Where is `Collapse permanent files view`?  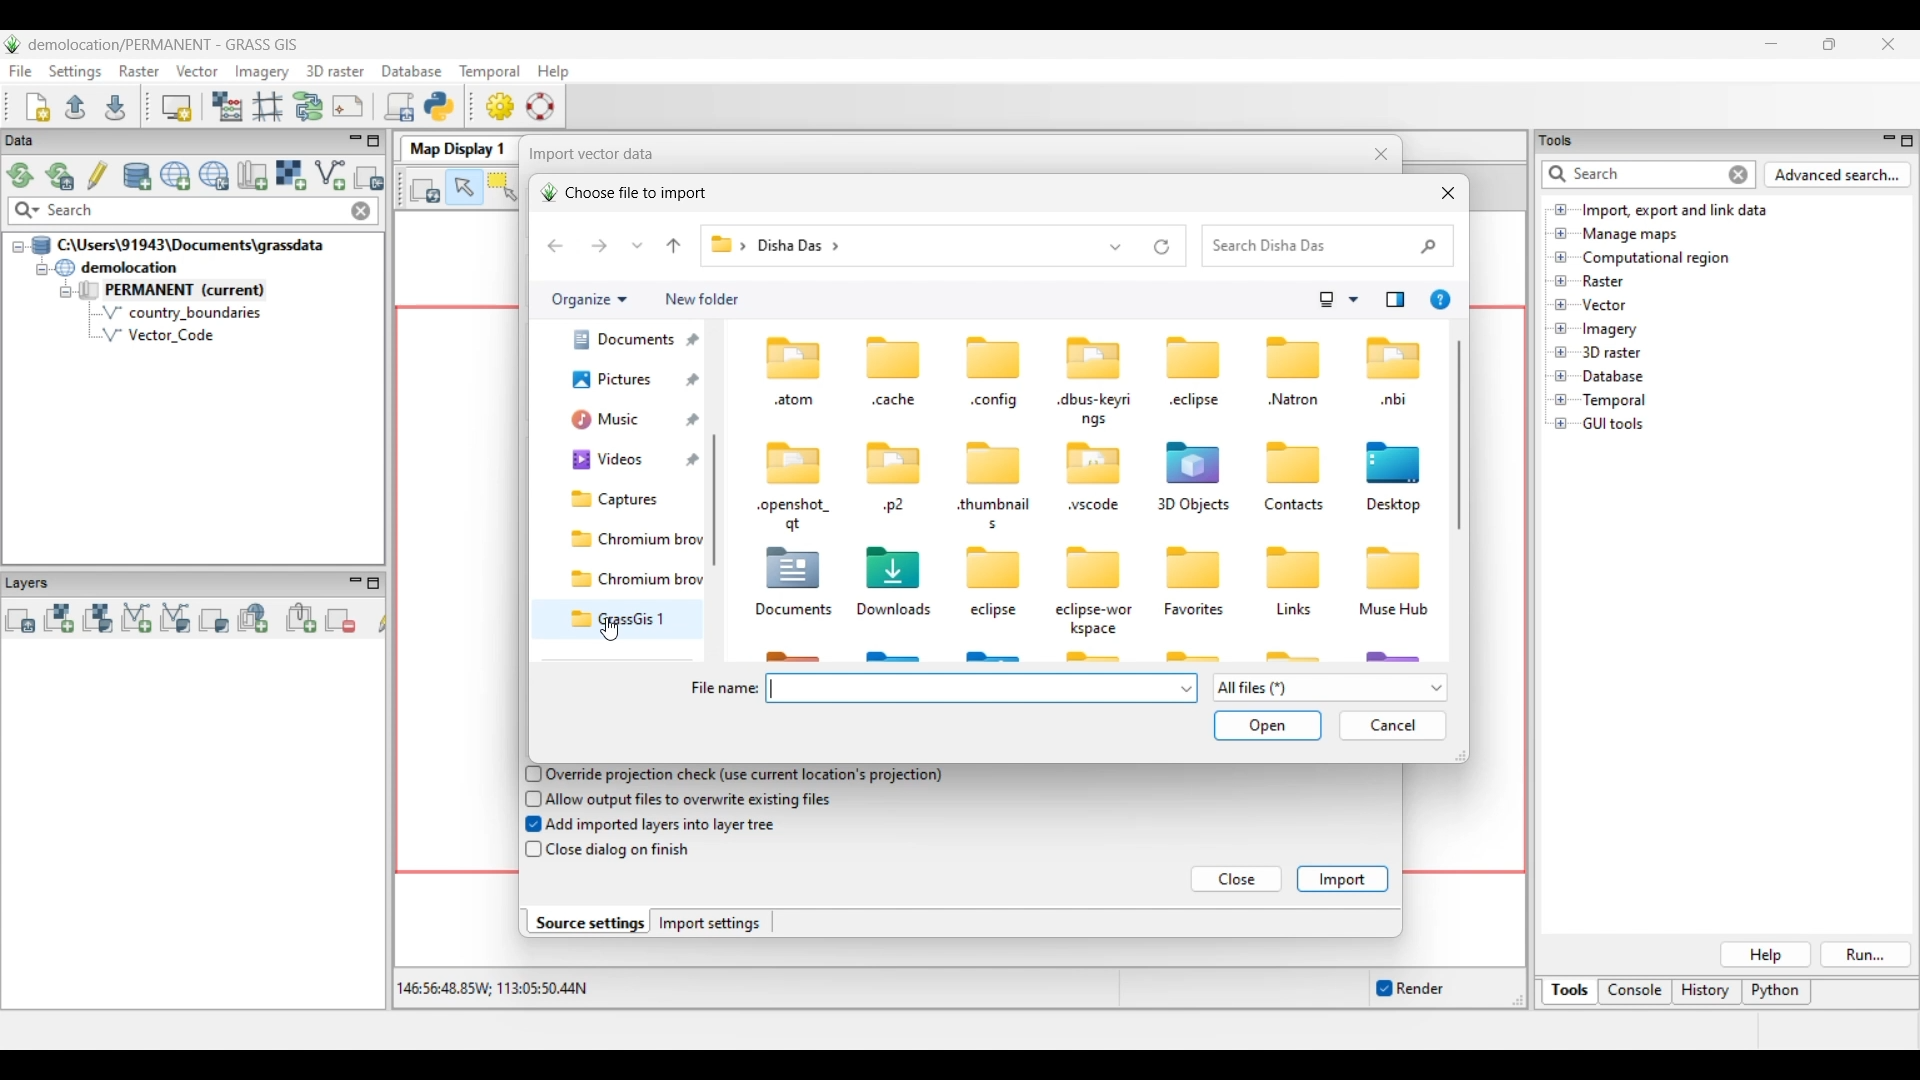 Collapse permanent files view is located at coordinates (66, 292).